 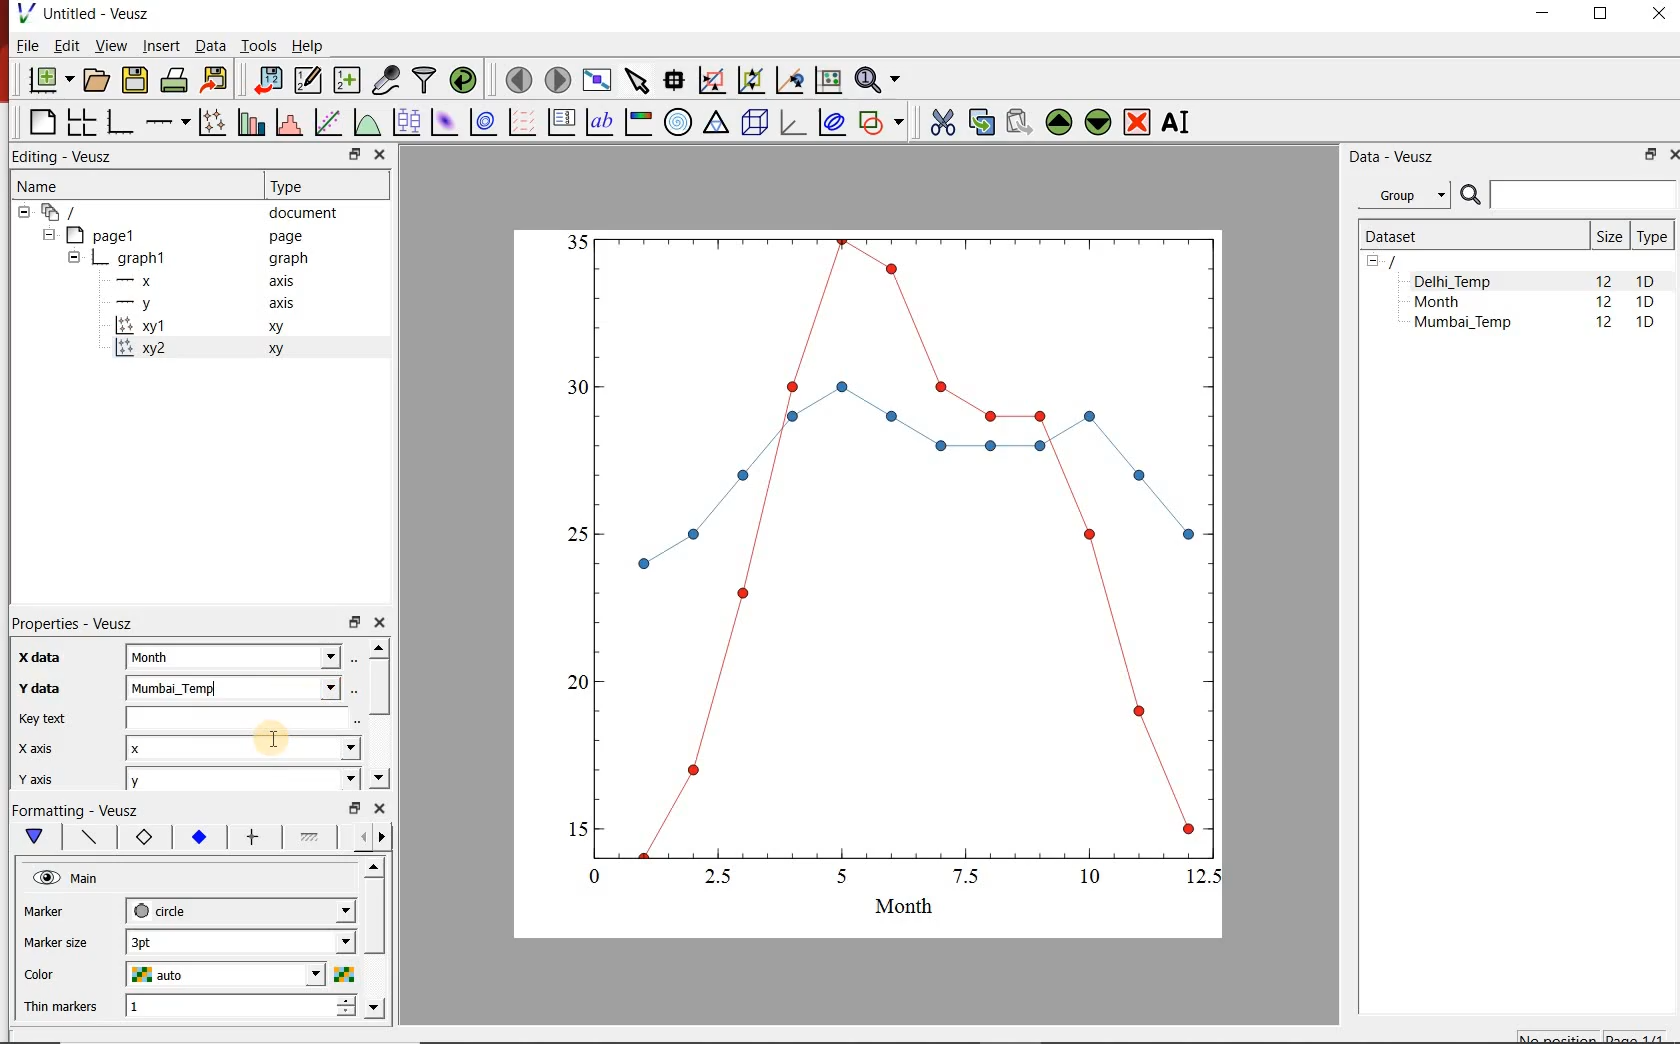 What do you see at coordinates (638, 122) in the screenshot?
I see `image color bar` at bounding box center [638, 122].